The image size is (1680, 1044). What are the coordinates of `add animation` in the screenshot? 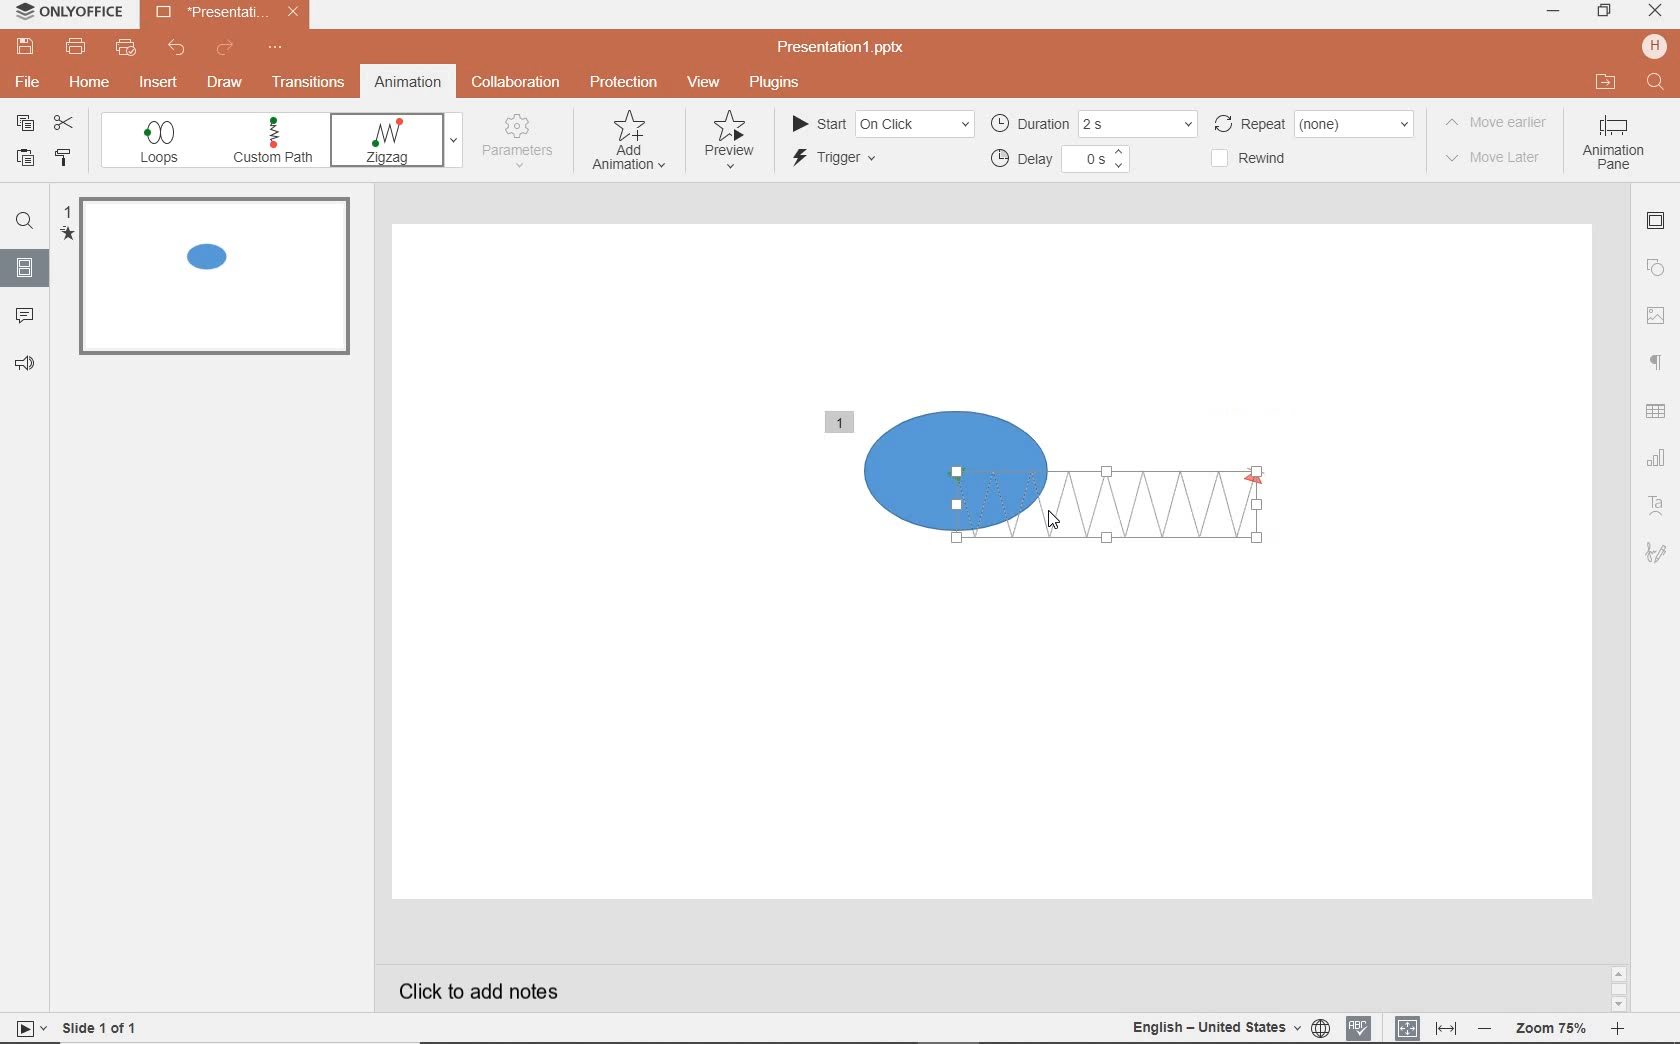 It's located at (628, 145).